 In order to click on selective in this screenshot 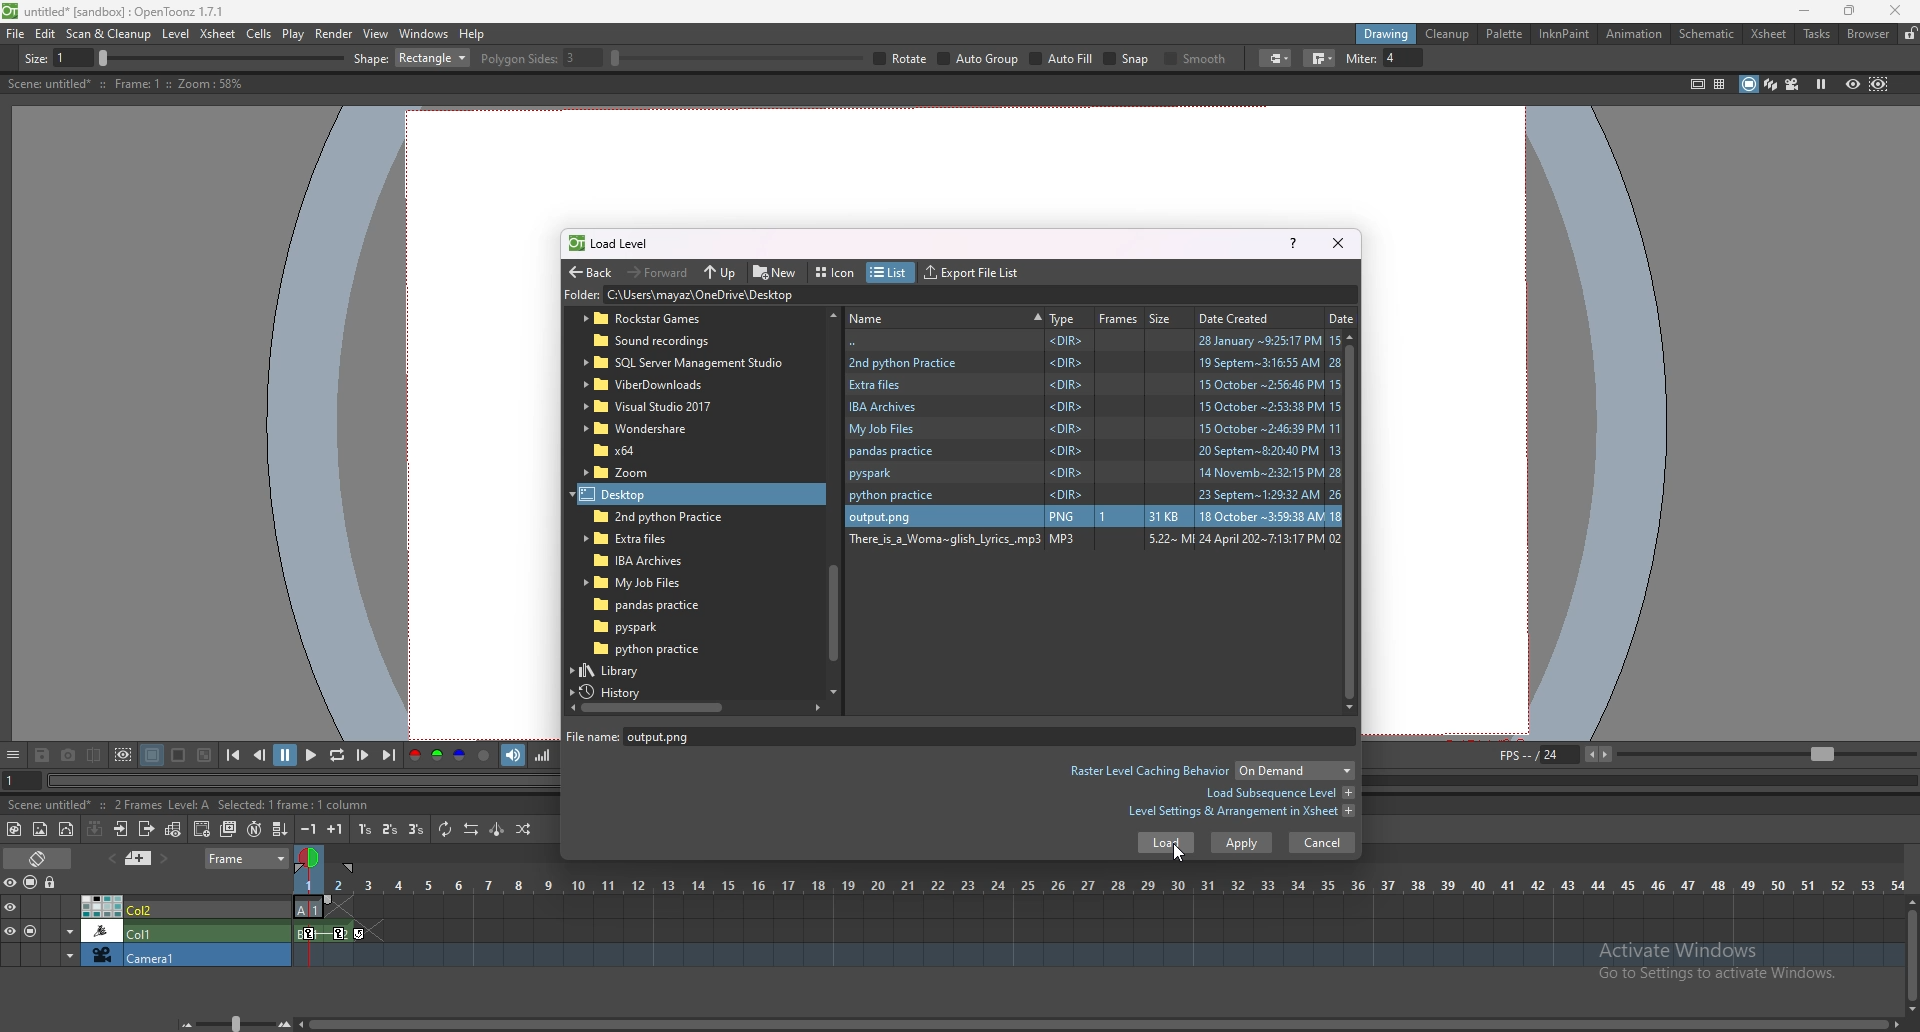, I will do `click(1374, 59)`.